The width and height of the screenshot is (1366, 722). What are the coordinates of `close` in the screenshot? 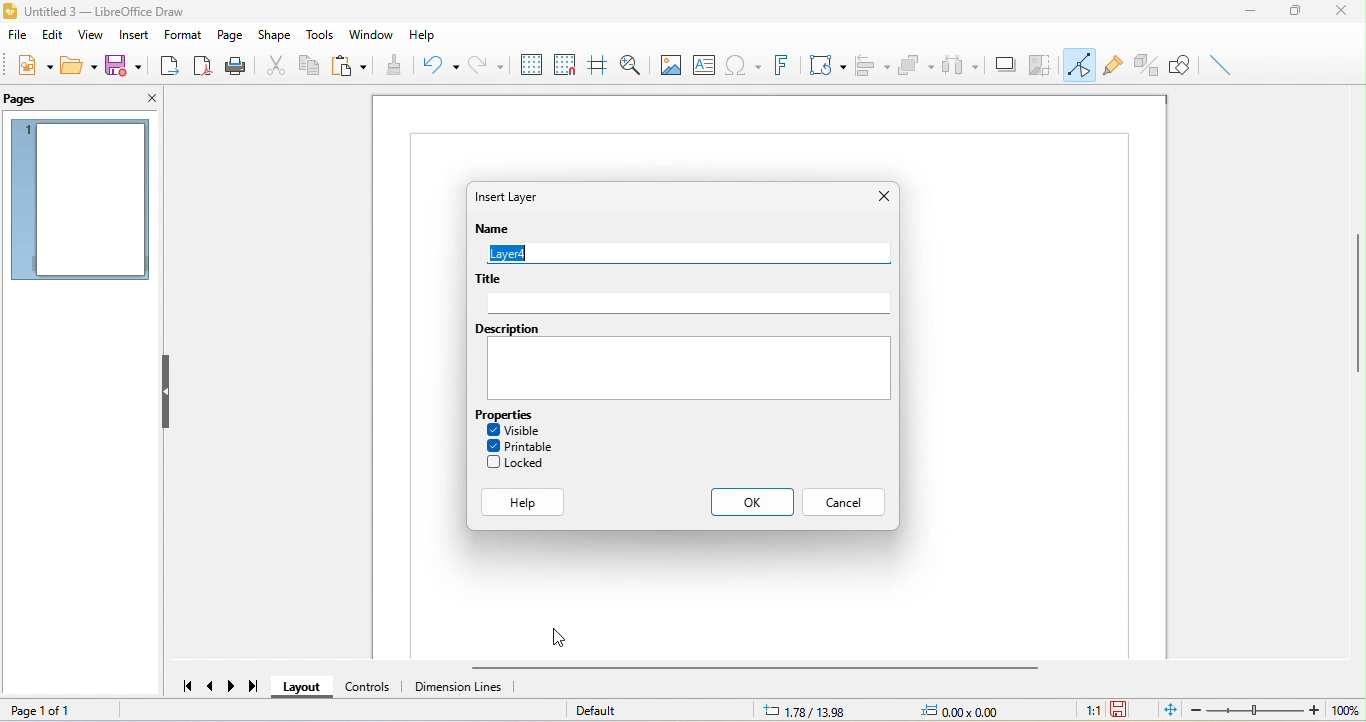 It's located at (146, 100).